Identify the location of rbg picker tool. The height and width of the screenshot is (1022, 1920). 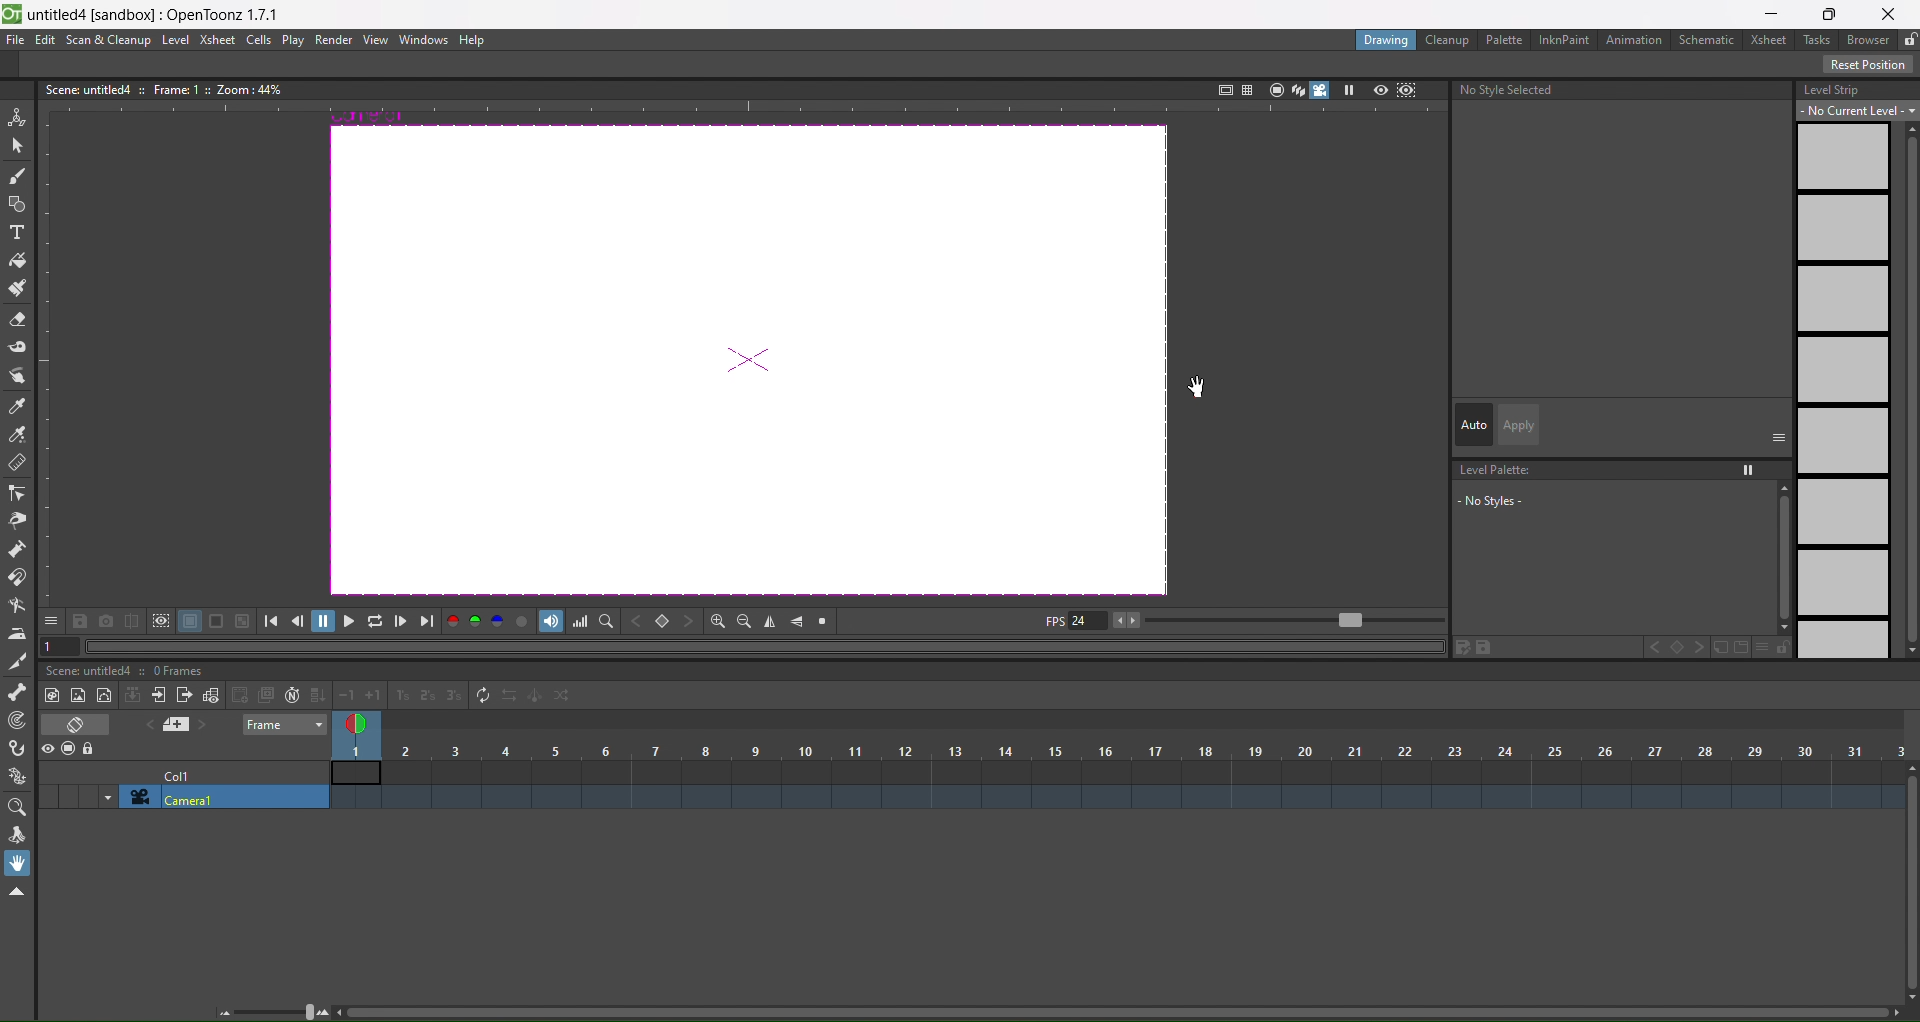
(18, 435).